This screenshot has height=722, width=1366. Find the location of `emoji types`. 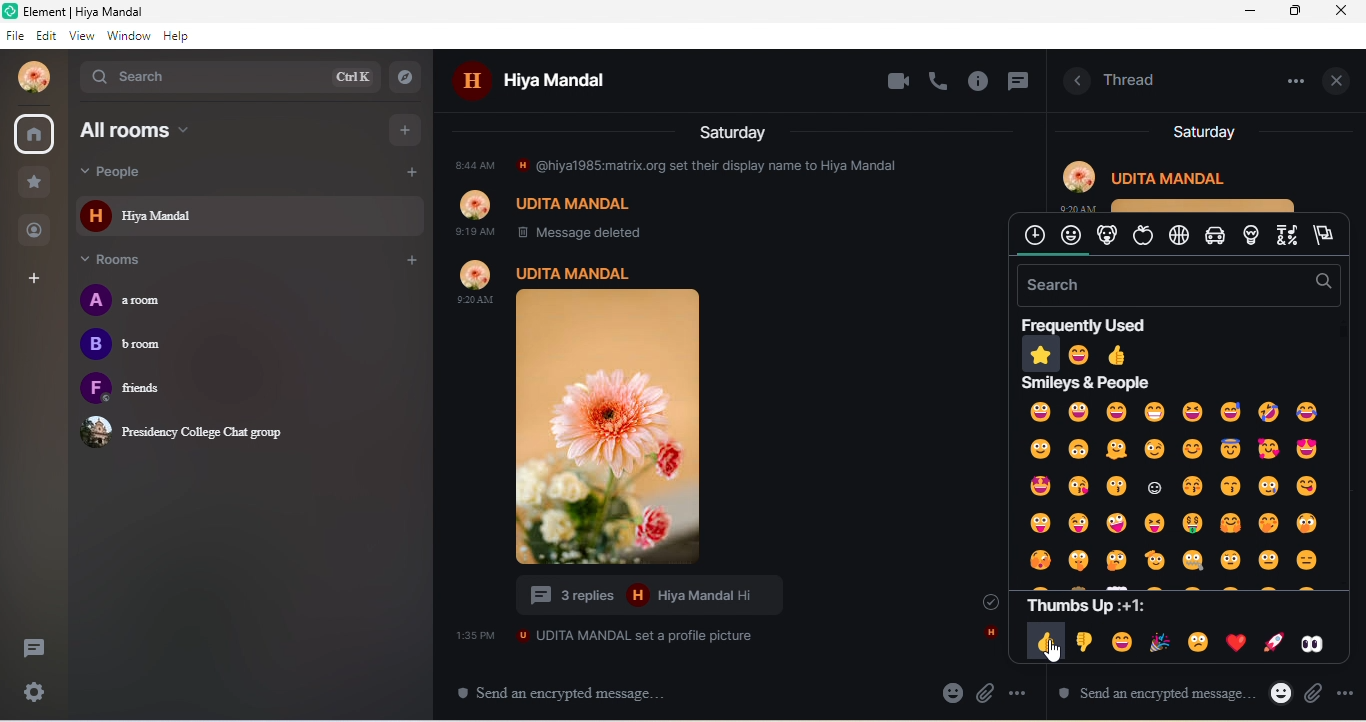

emoji types is located at coordinates (1178, 236).